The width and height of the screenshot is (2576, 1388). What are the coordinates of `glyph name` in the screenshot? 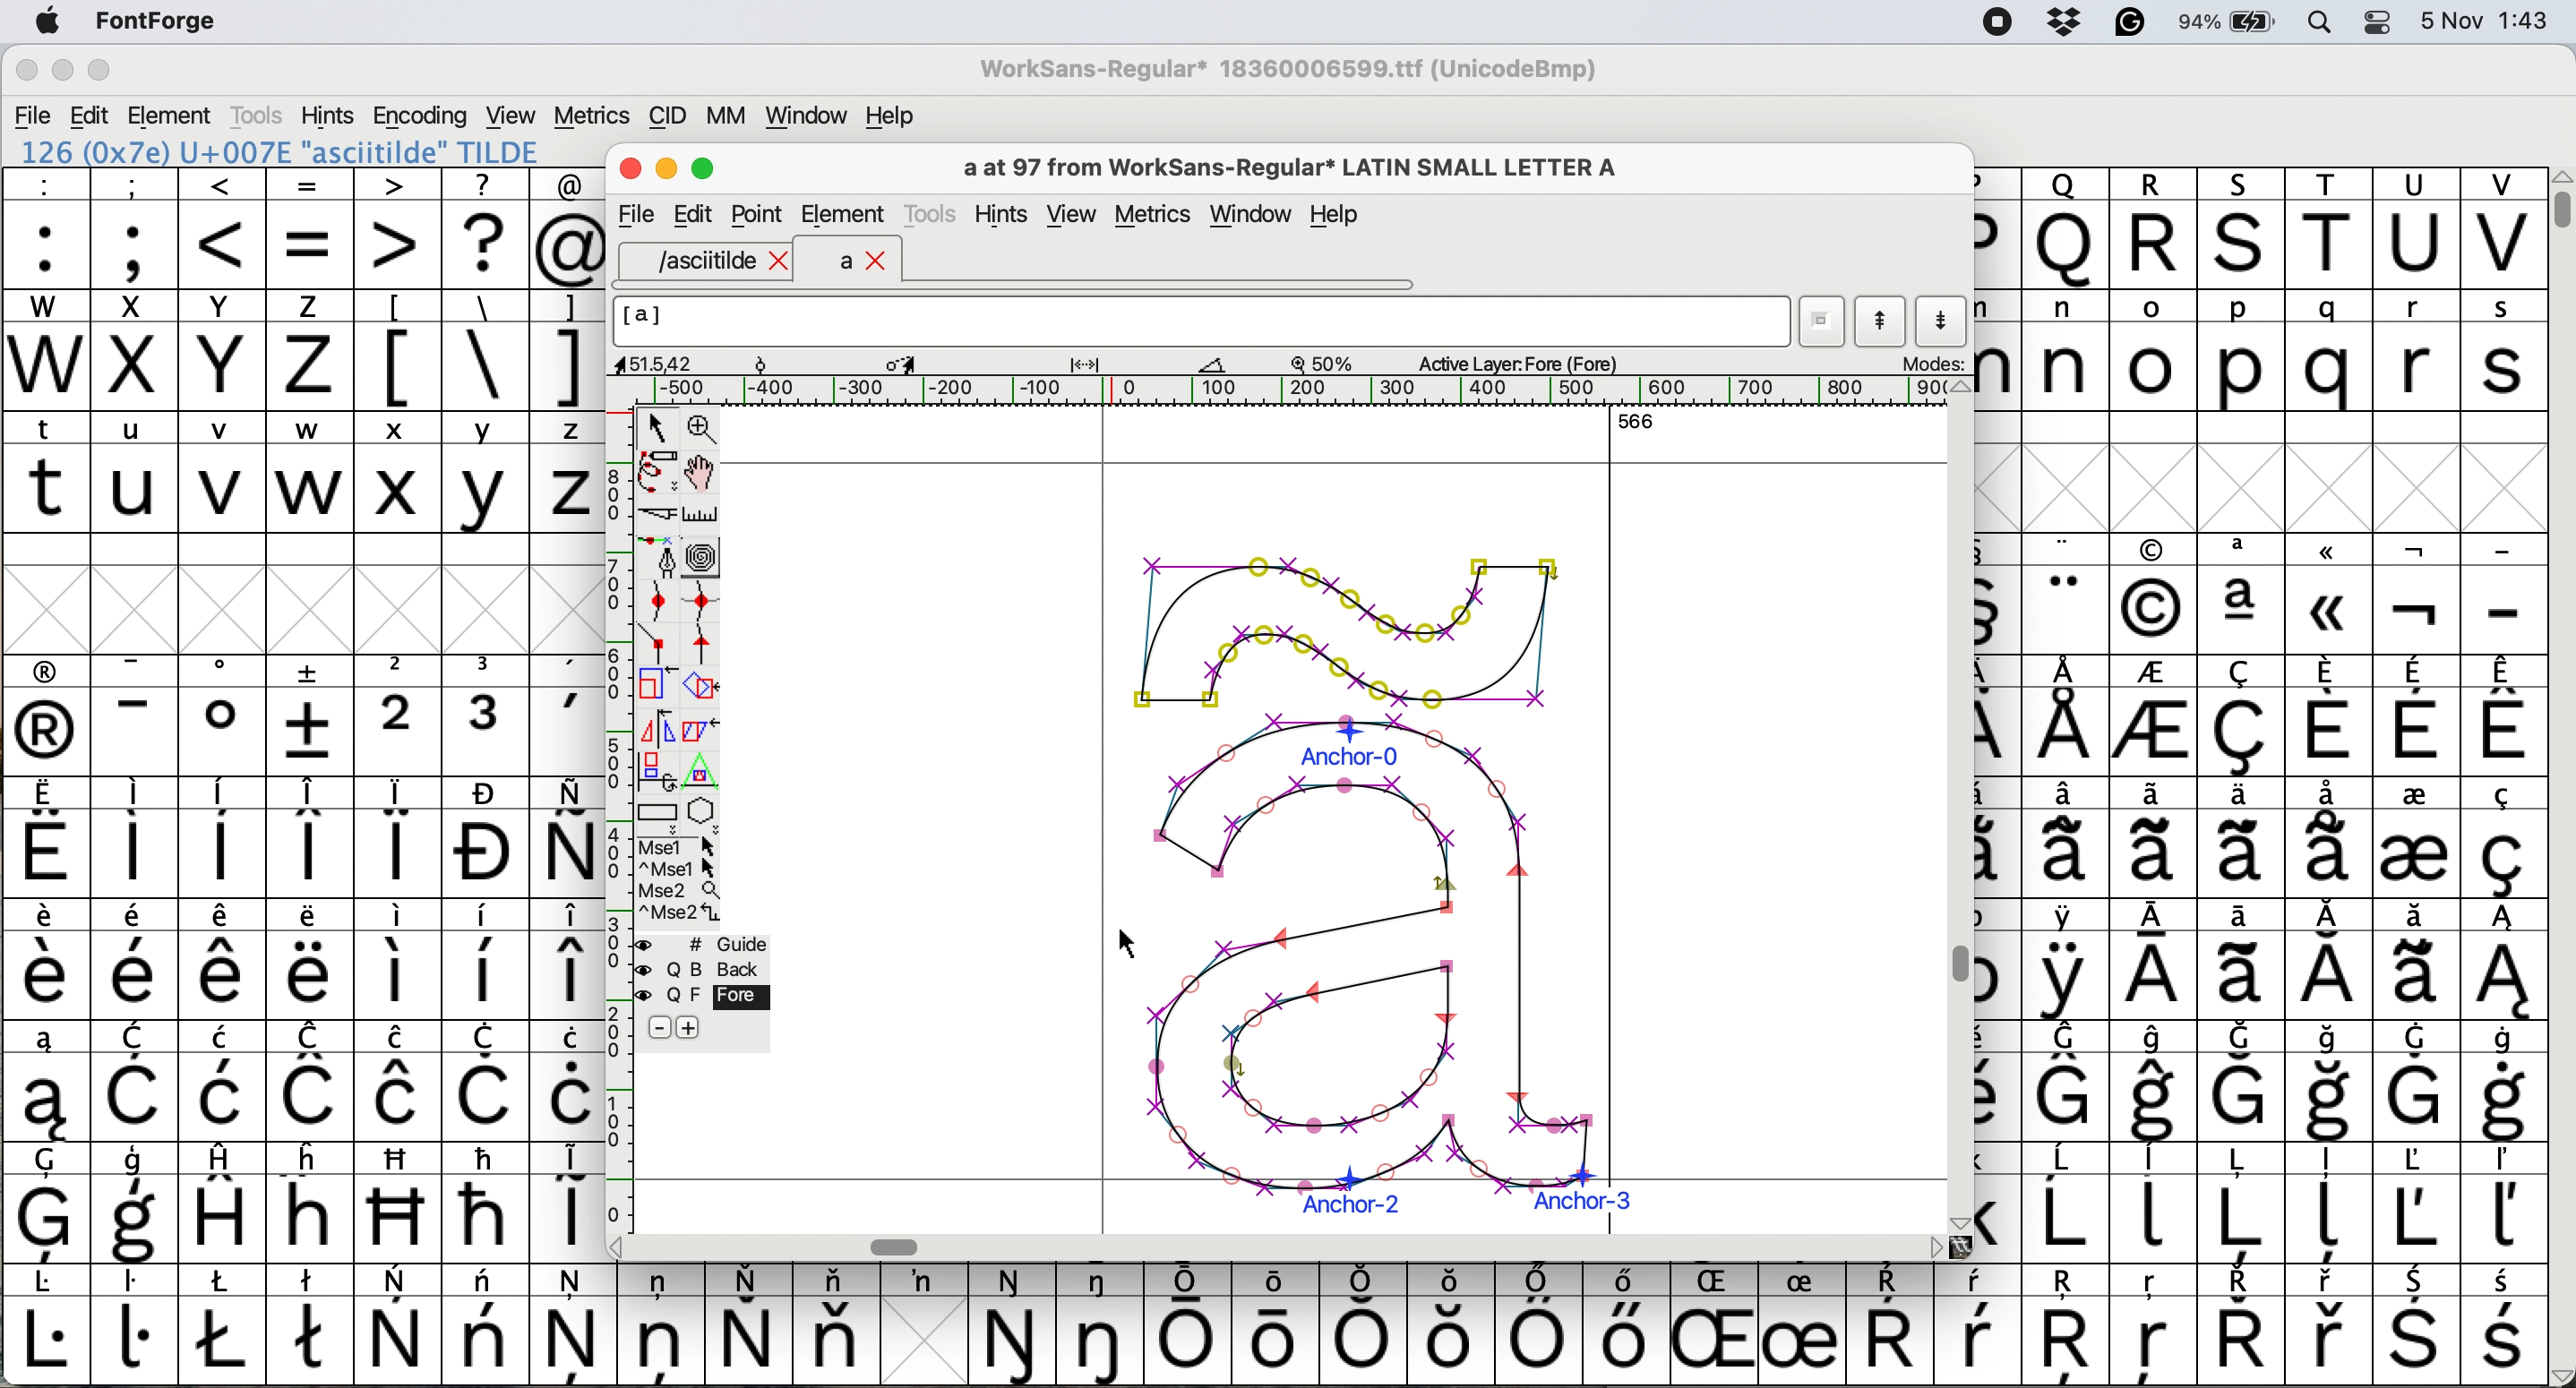 It's located at (1199, 321).